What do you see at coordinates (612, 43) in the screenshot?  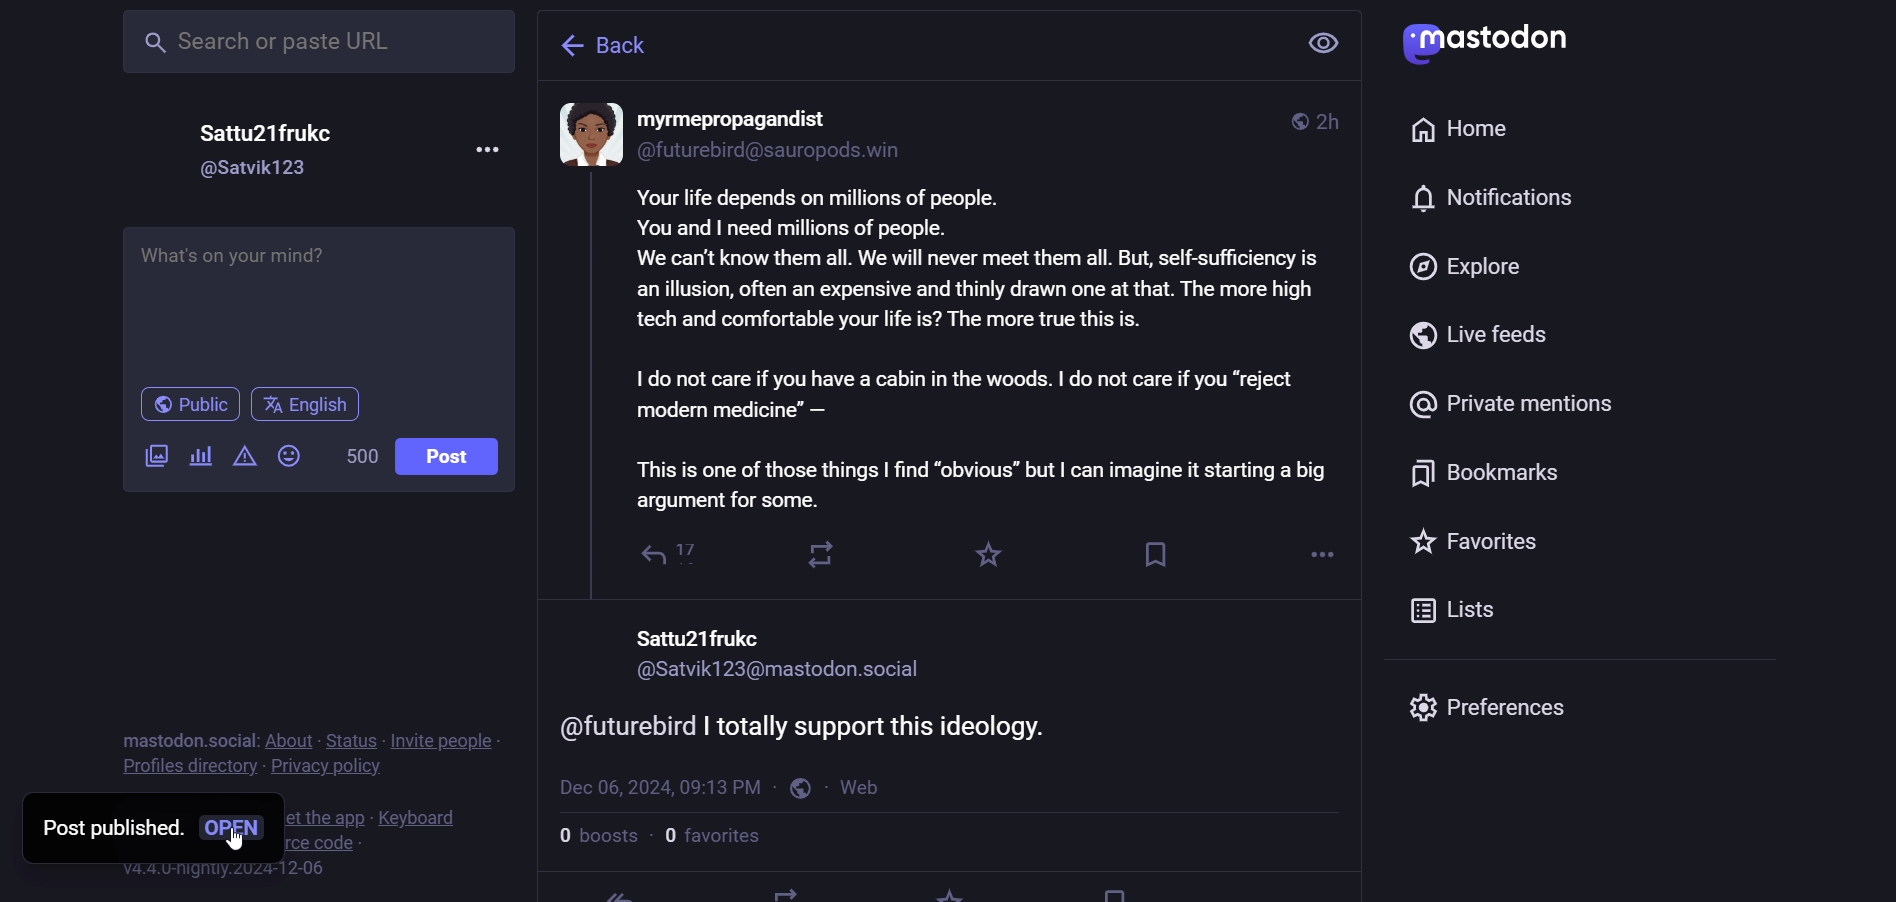 I see `back` at bounding box center [612, 43].